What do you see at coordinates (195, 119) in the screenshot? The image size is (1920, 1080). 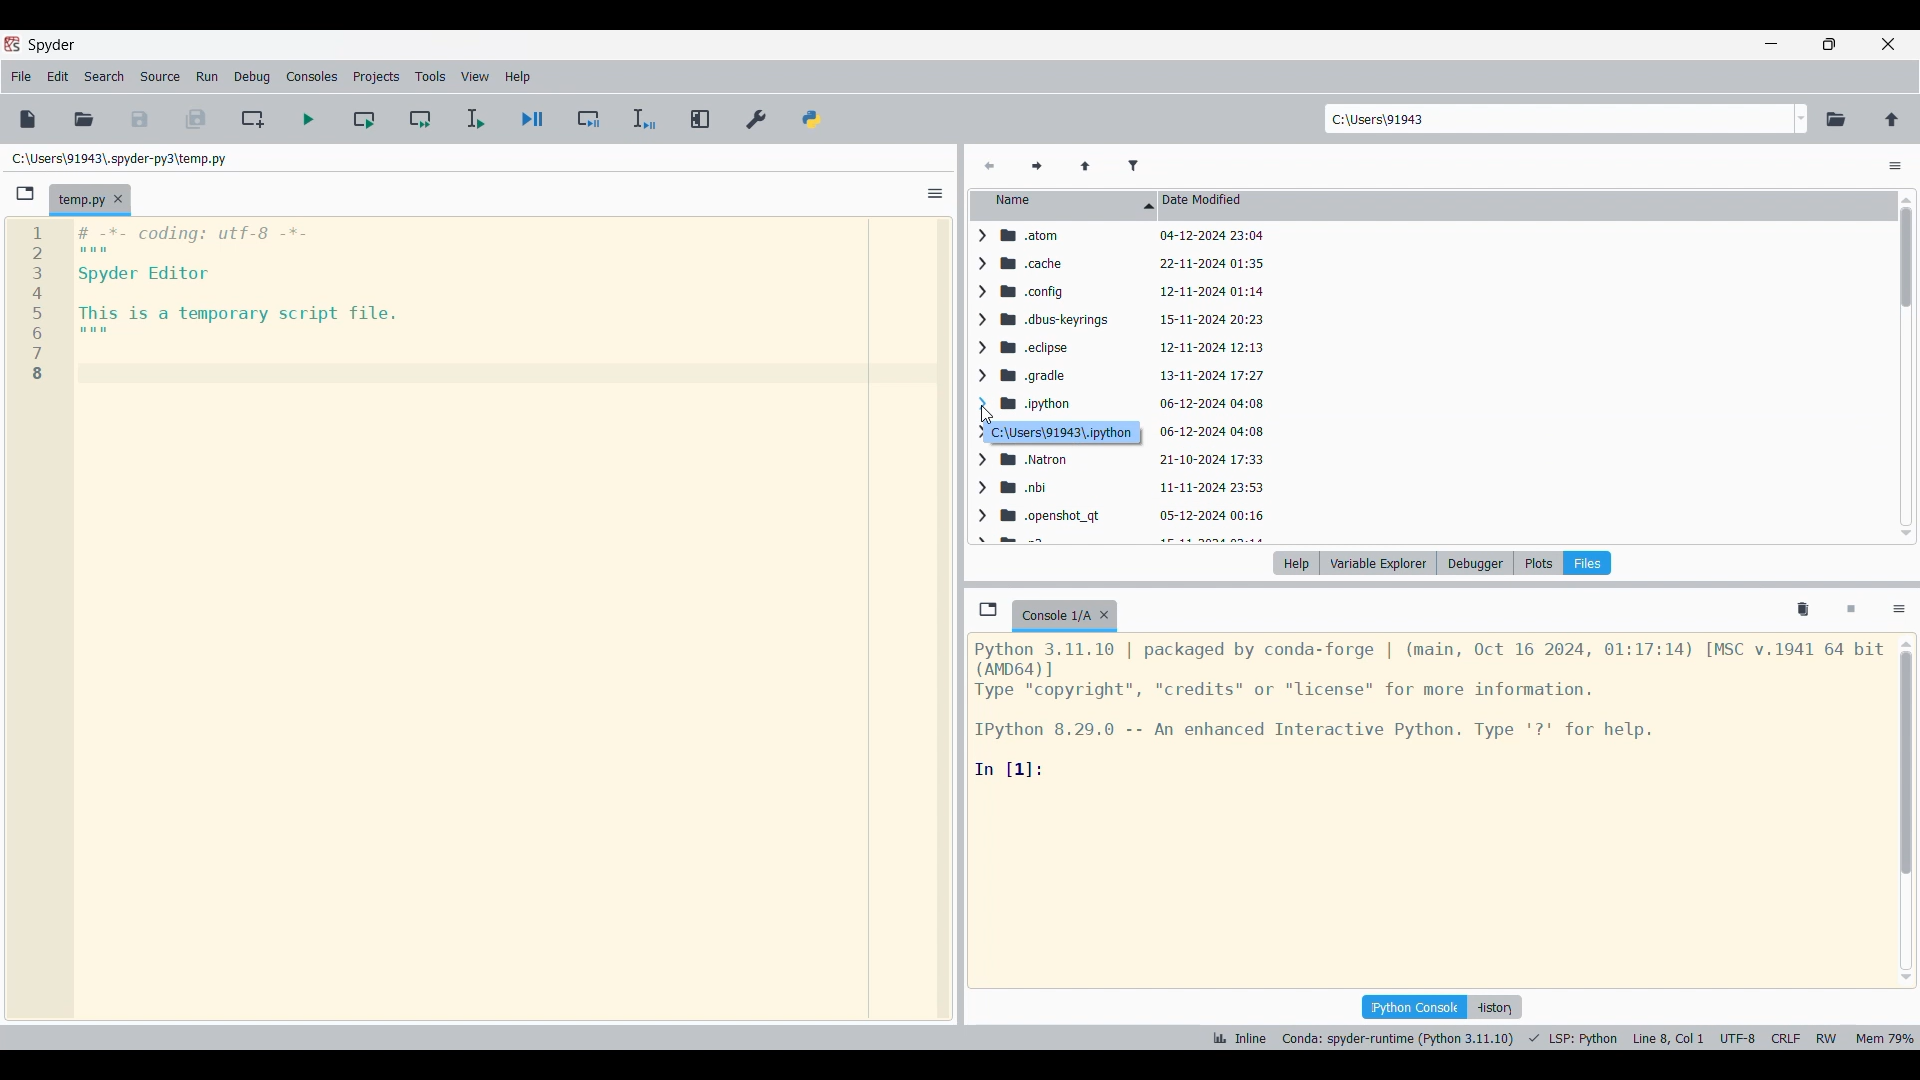 I see `Save all files` at bounding box center [195, 119].